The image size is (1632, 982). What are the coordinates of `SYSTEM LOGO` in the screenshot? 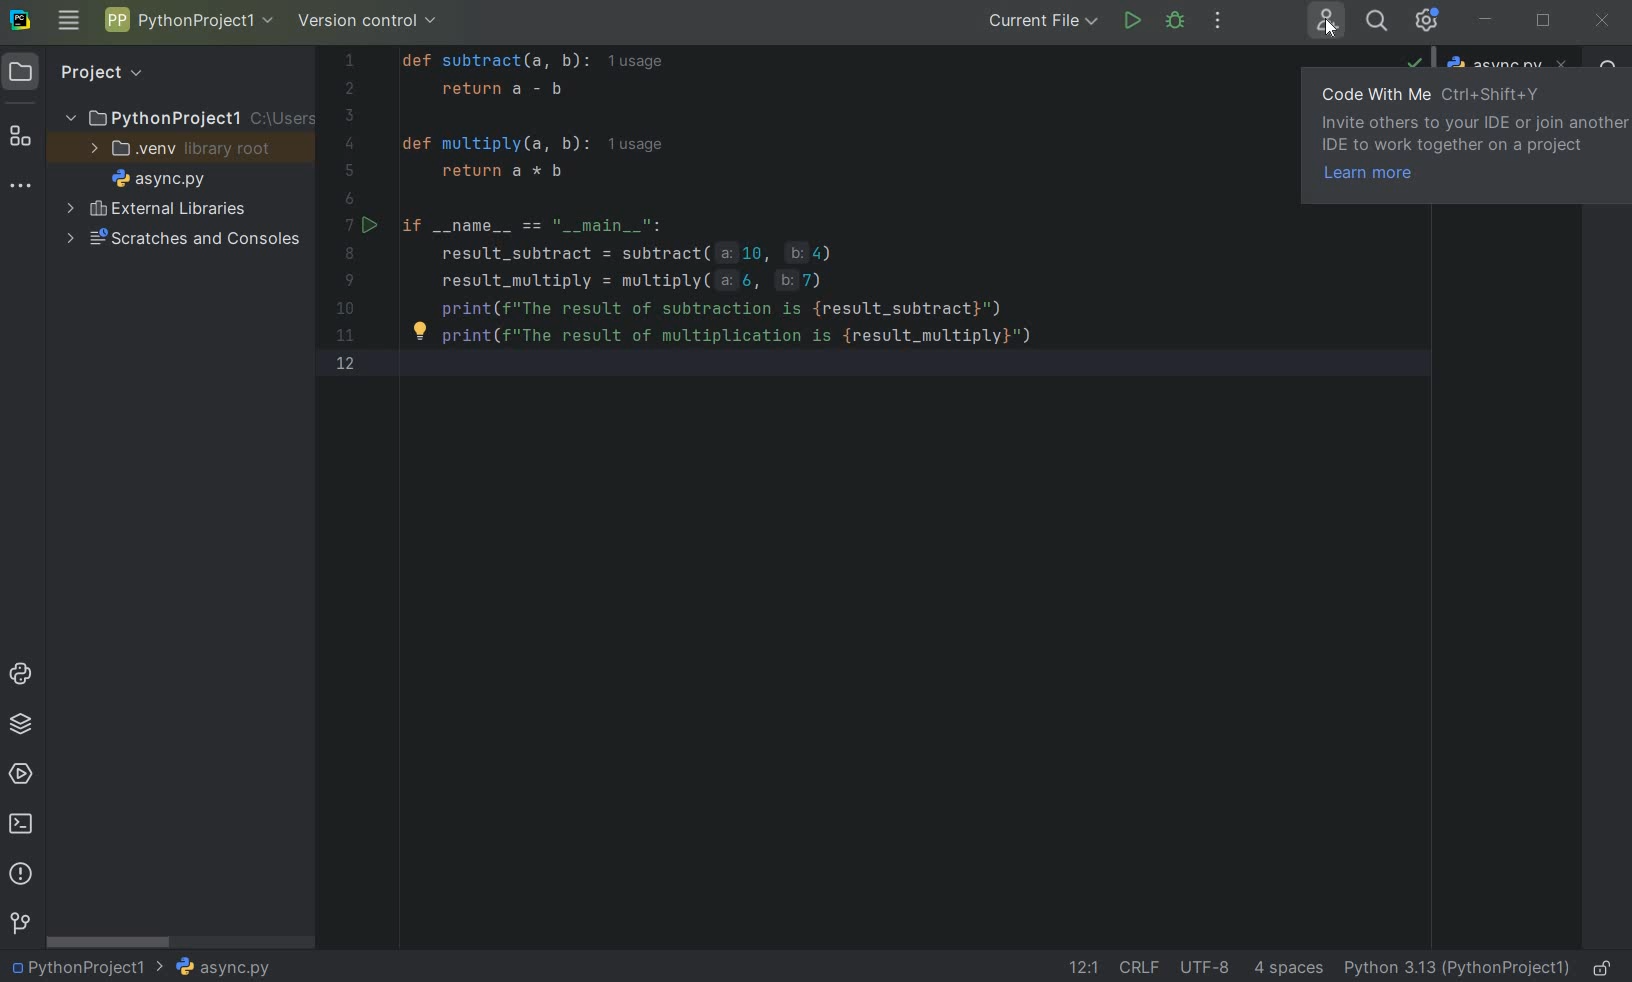 It's located at (22, 21).